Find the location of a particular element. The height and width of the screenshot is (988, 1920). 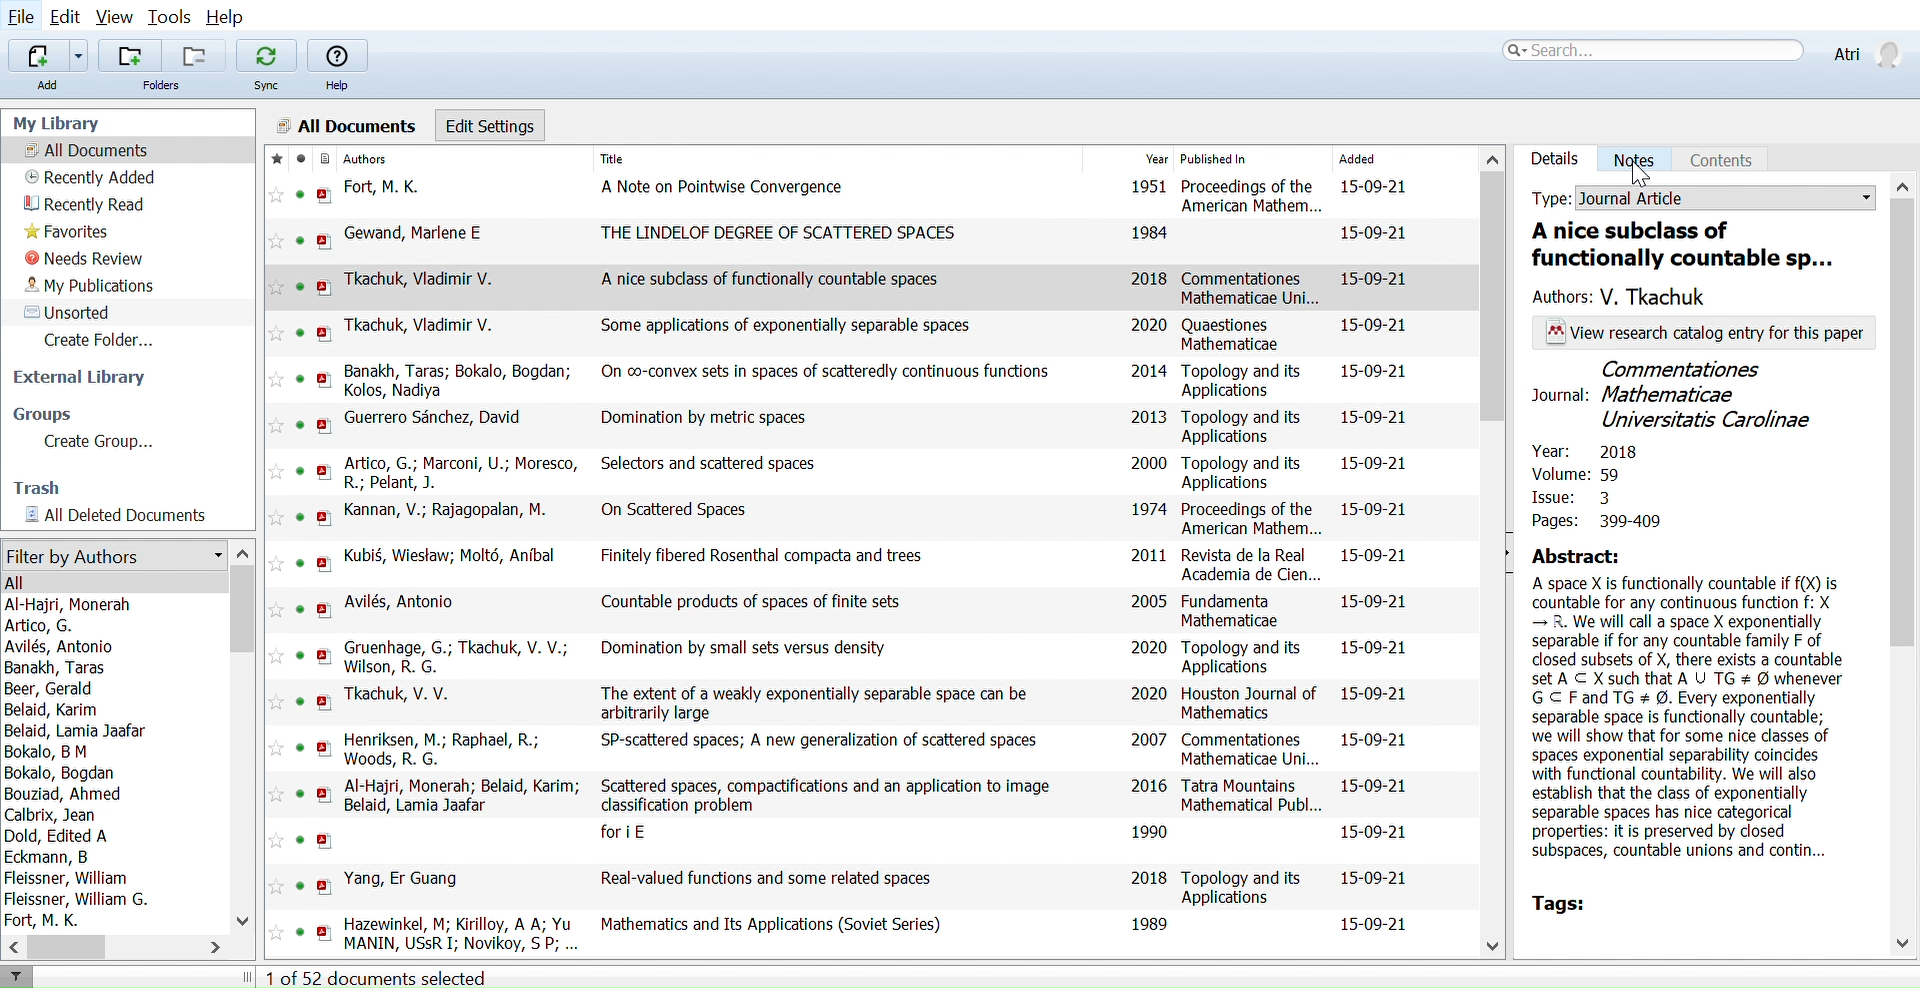

Fort, M. K. is located at coordinates (388, 186).